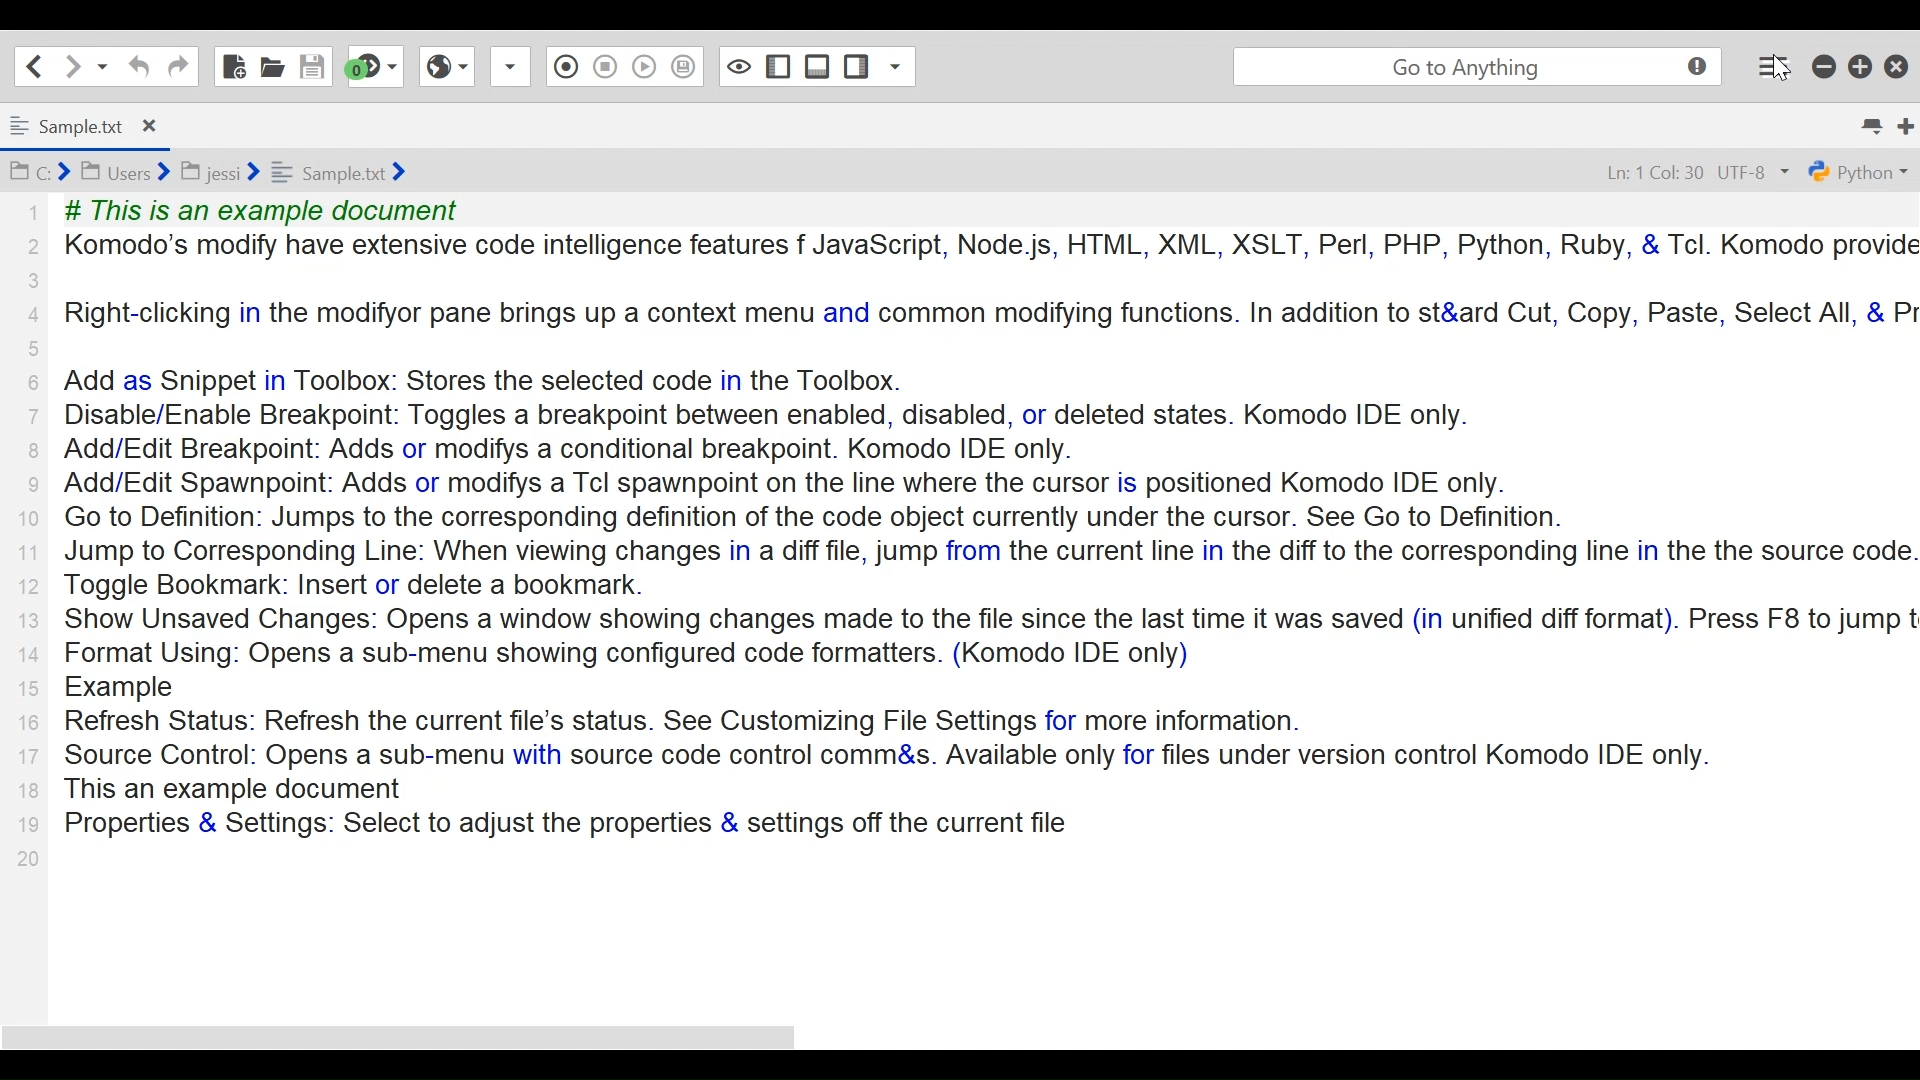 This screenshot has height=1080, width=1920. I want to click on undo, so click(136, 66).